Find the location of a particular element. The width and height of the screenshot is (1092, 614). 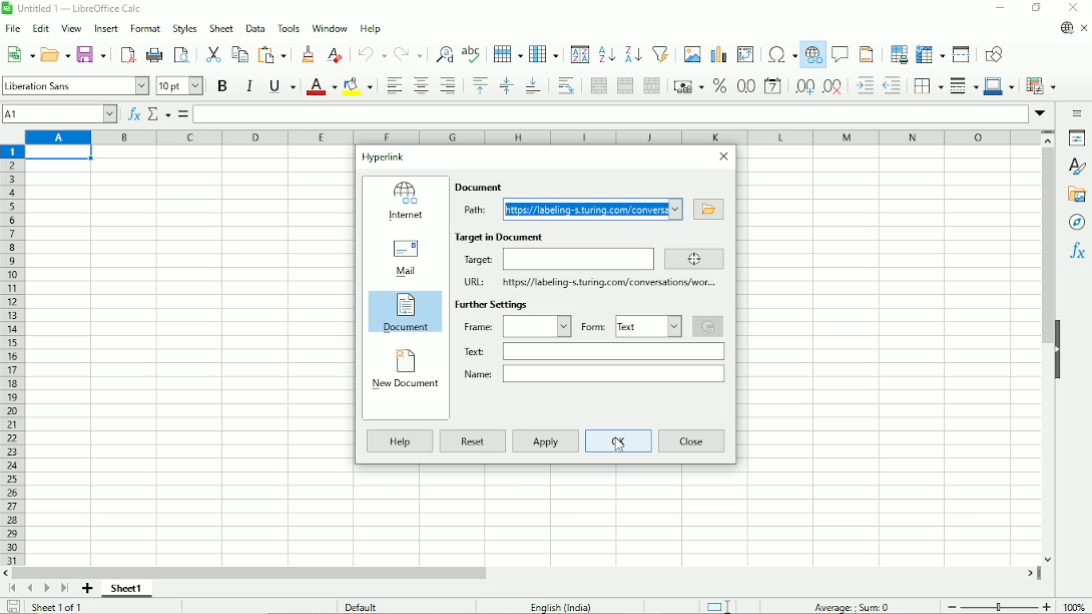

Insert special characters is located at coordinates (781, 56).